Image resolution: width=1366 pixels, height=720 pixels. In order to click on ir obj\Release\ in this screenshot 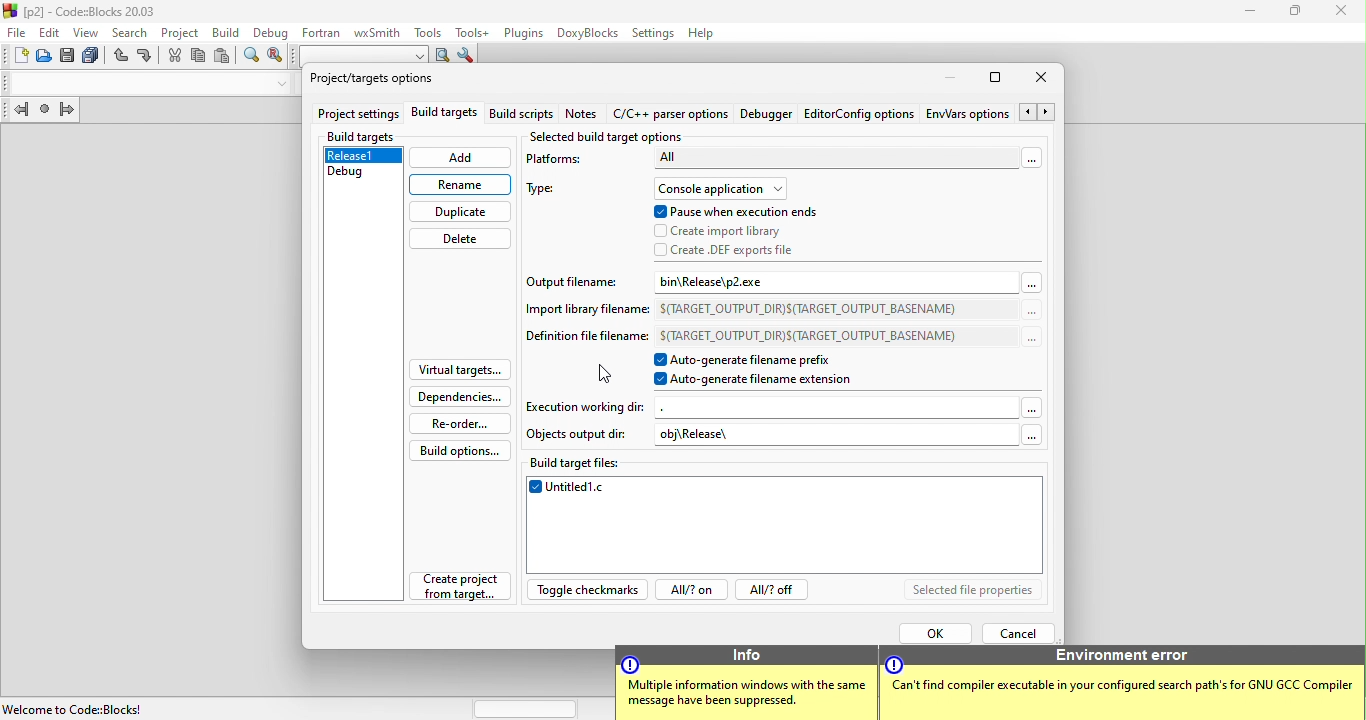, I will do `click(724, 434)`.